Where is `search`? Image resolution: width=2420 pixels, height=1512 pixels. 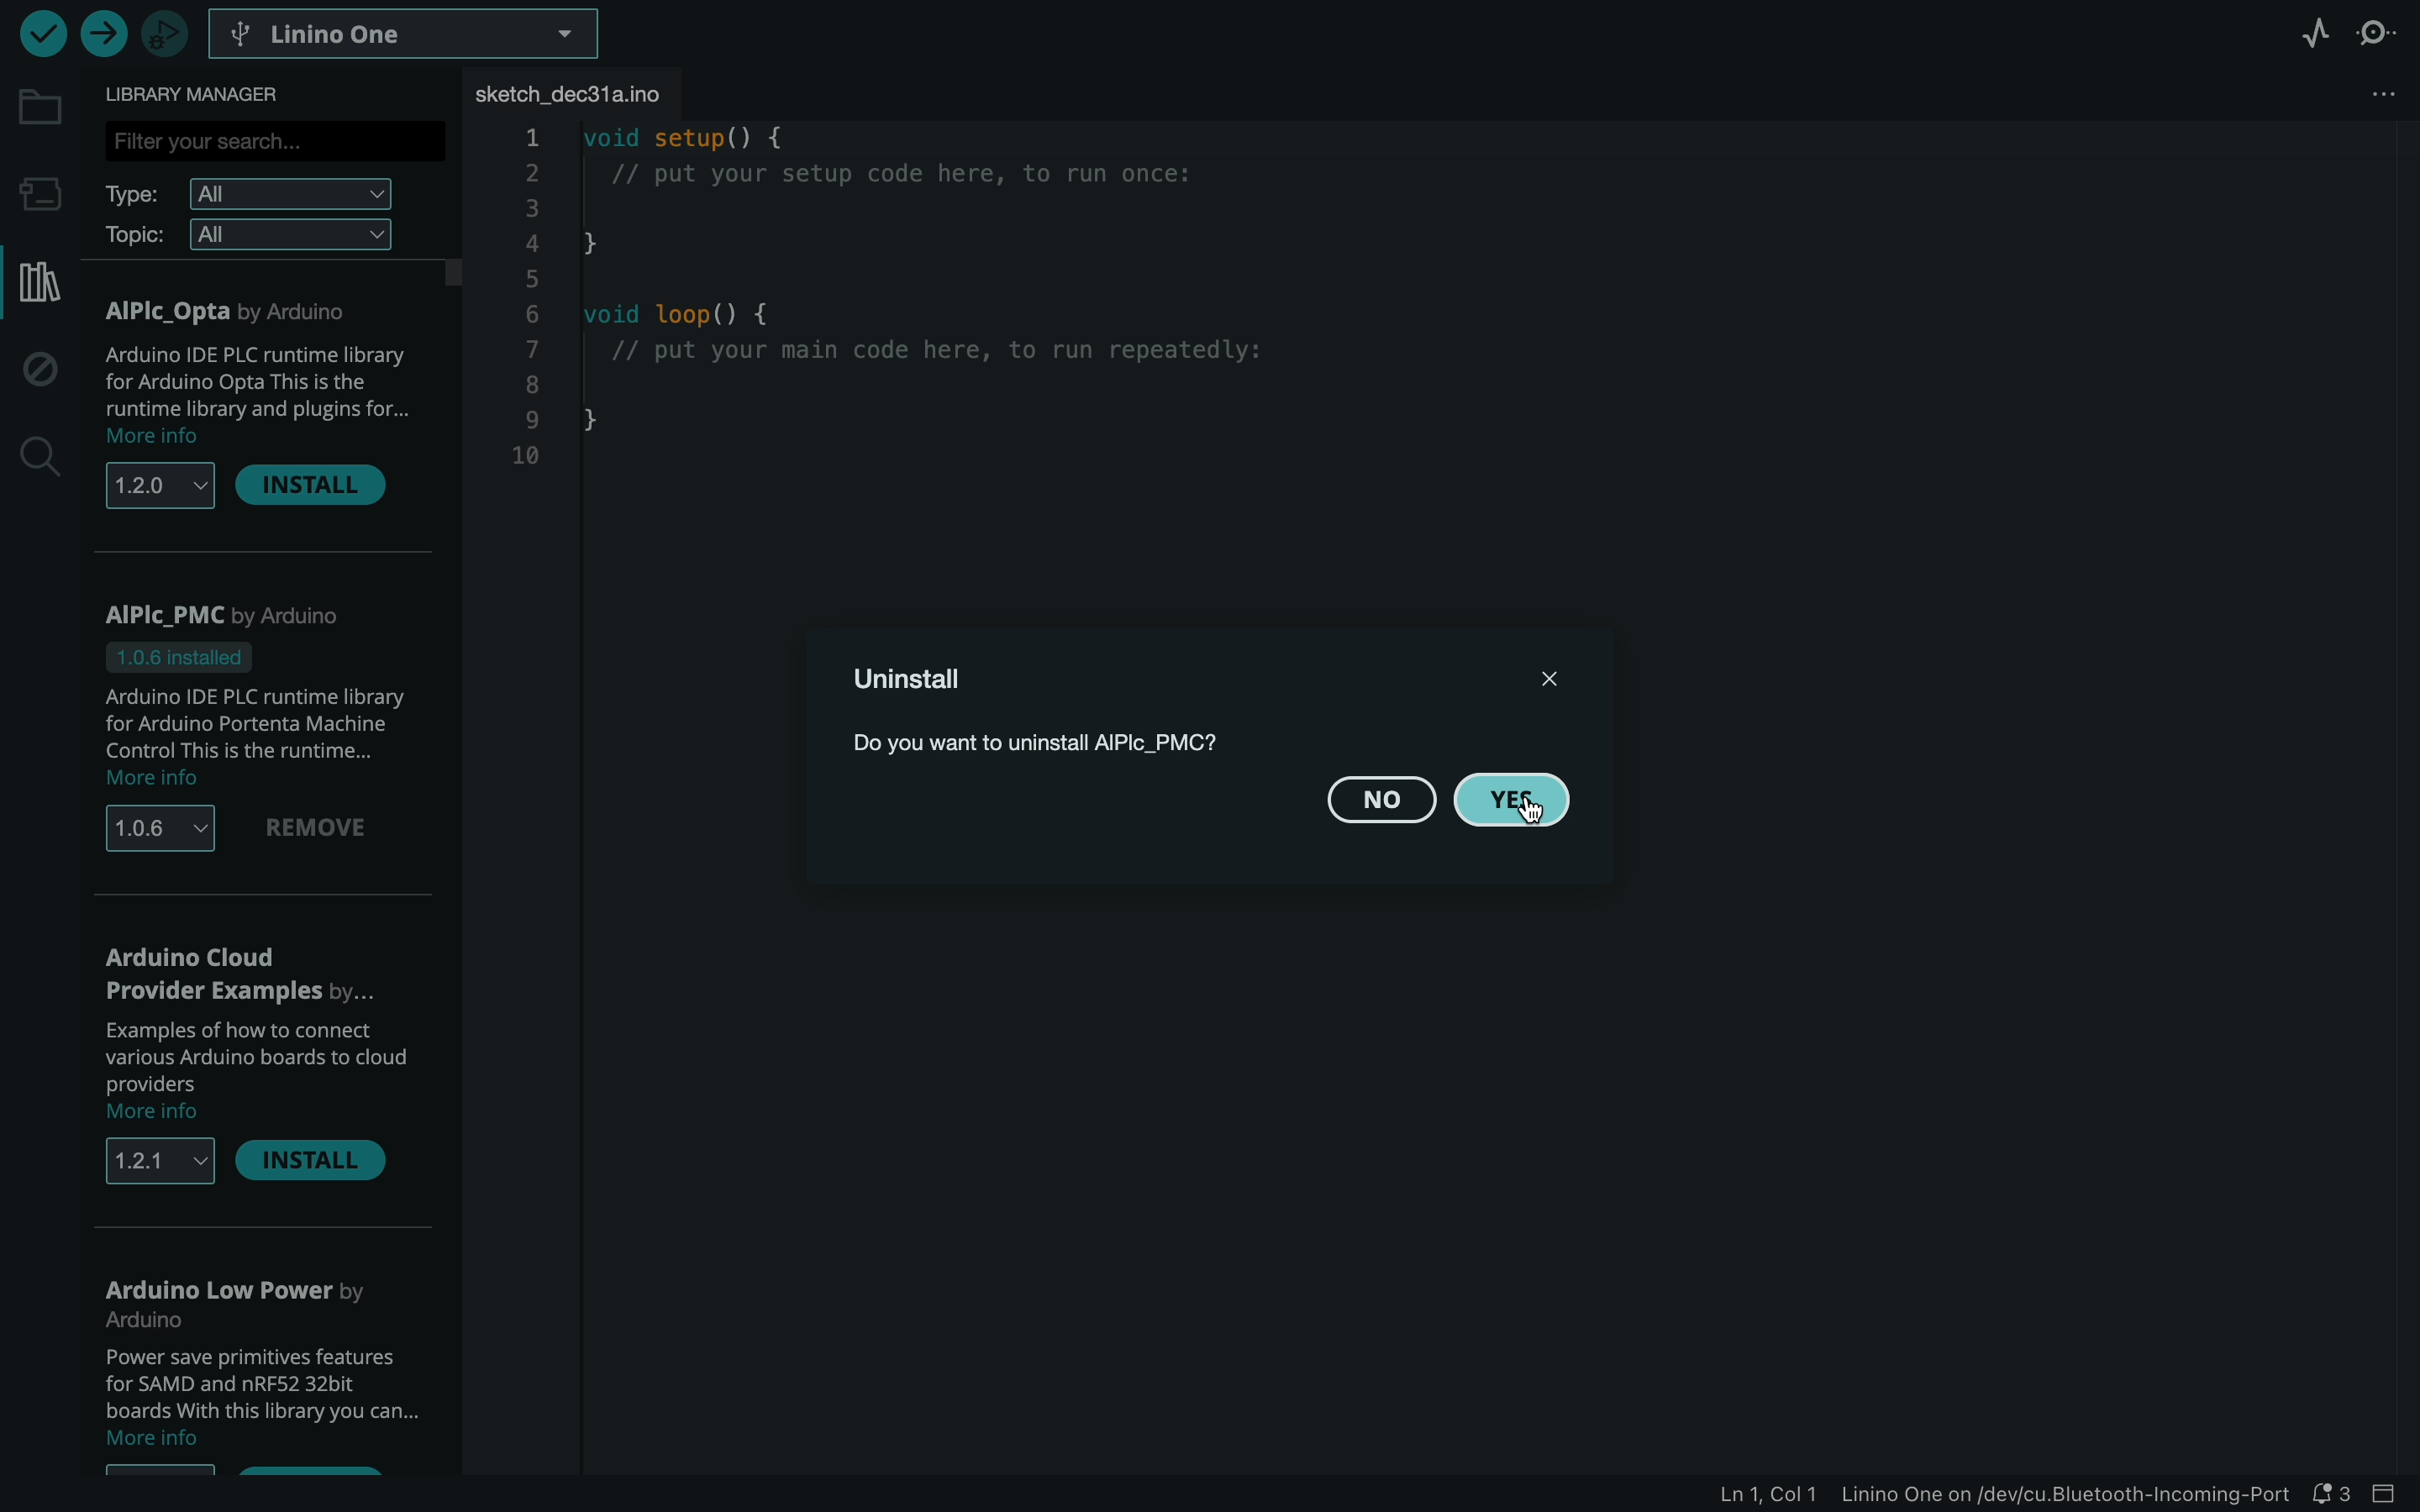
search is located at coordinates (34, 456).